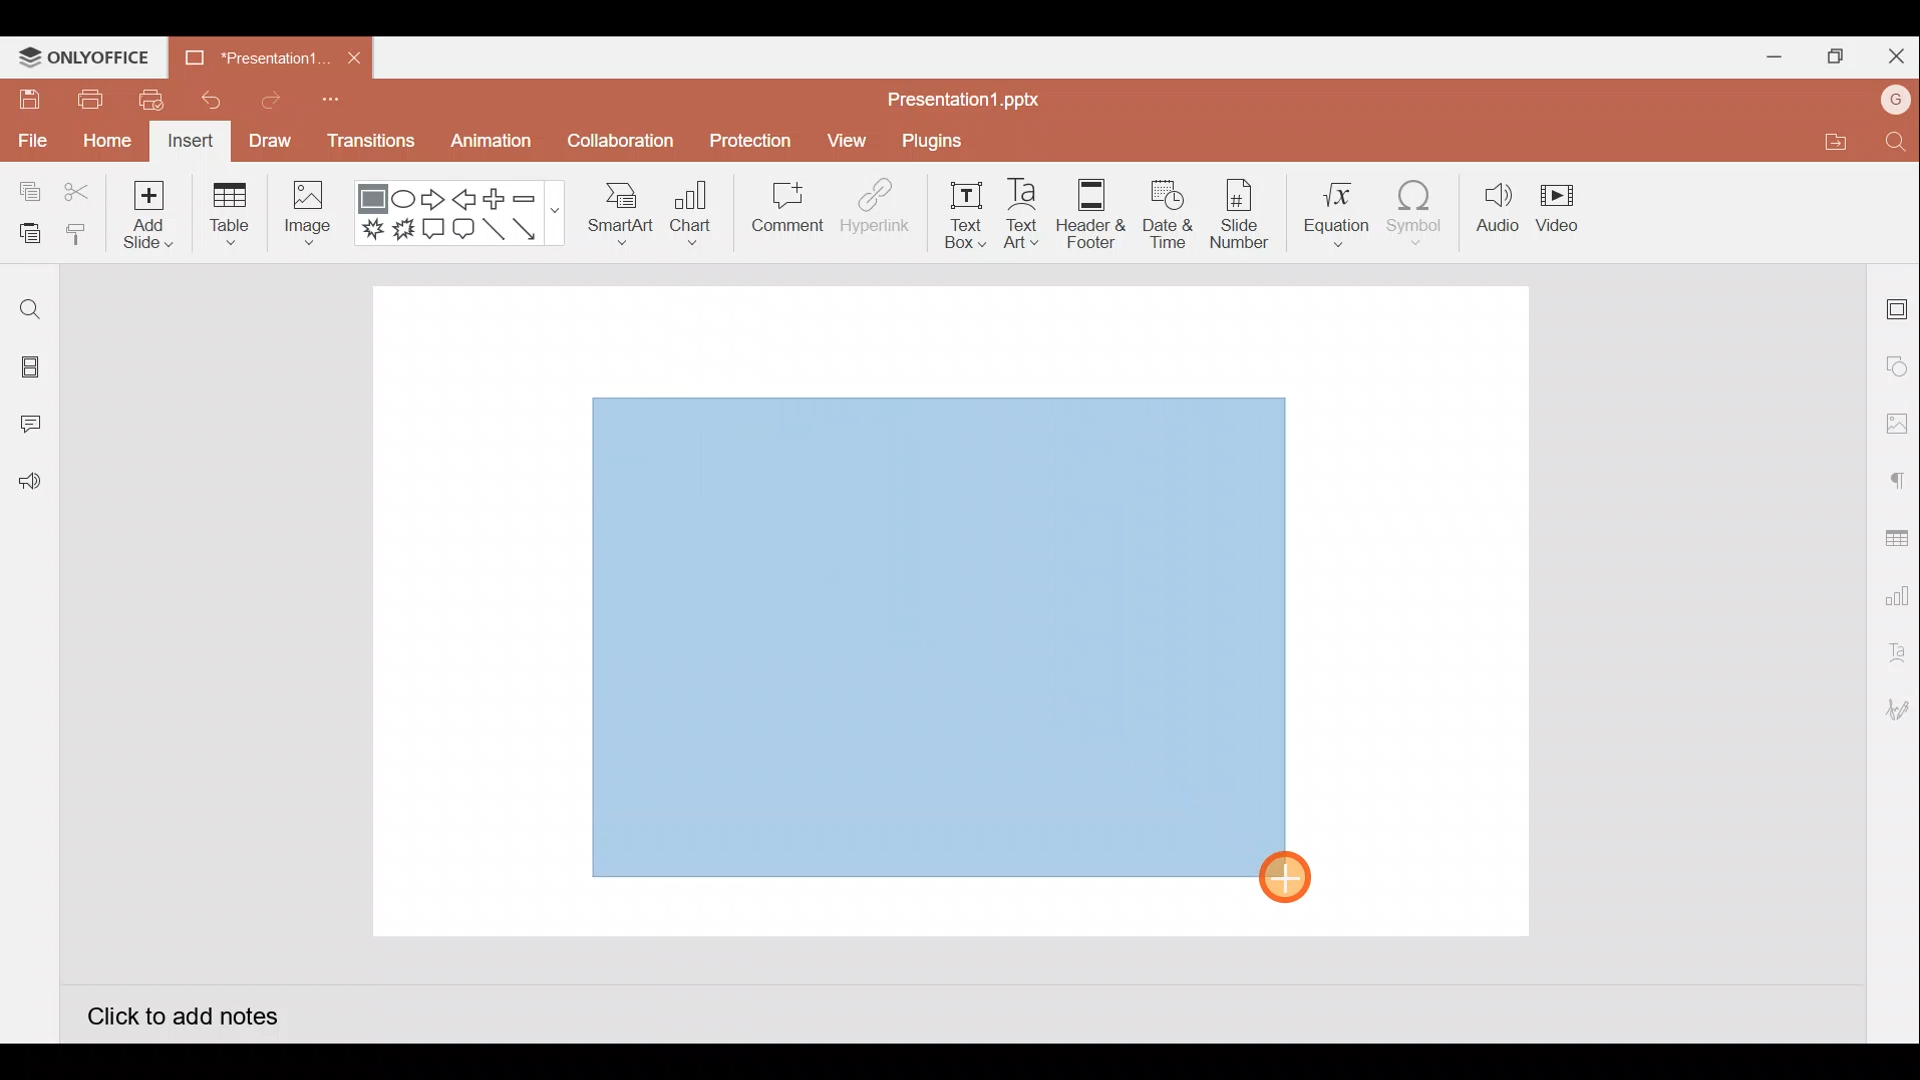  I want to click on Animation, so click(493, 146).